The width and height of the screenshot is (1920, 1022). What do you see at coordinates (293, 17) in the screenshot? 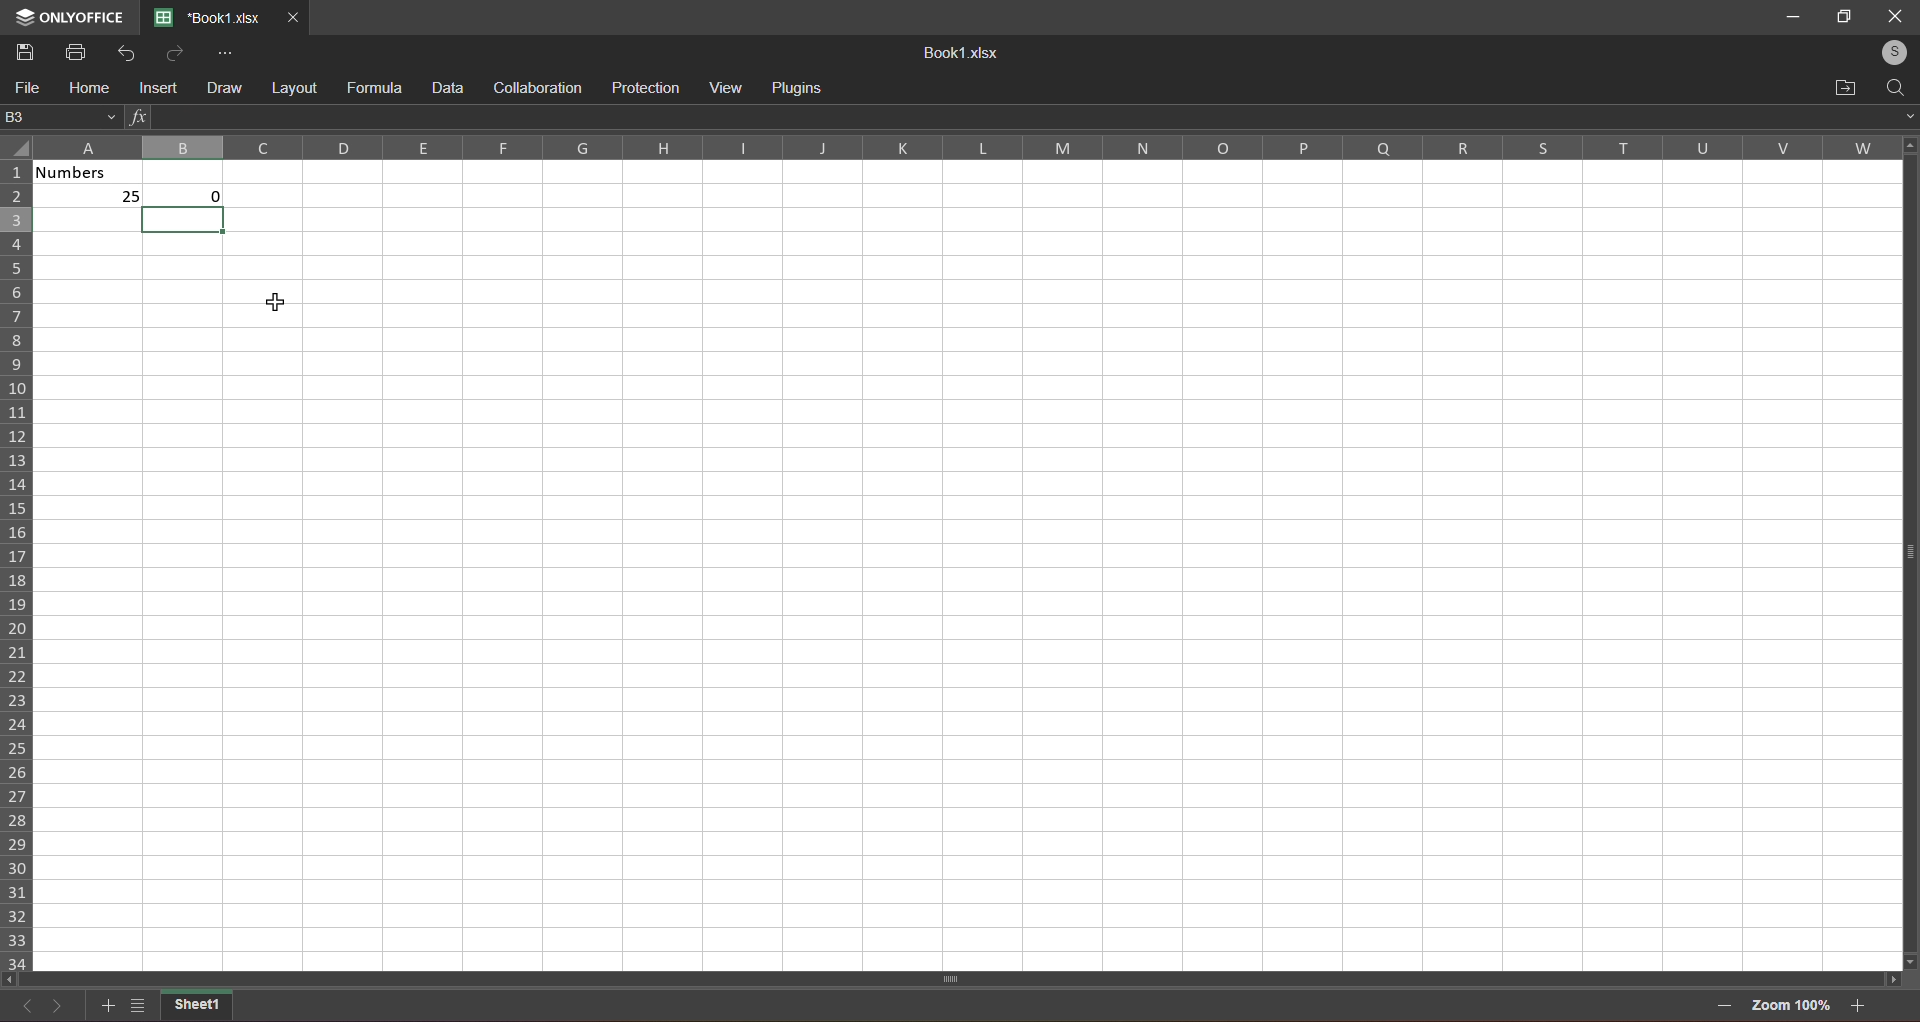
I see `close tab` at bounding box center [293, 17].